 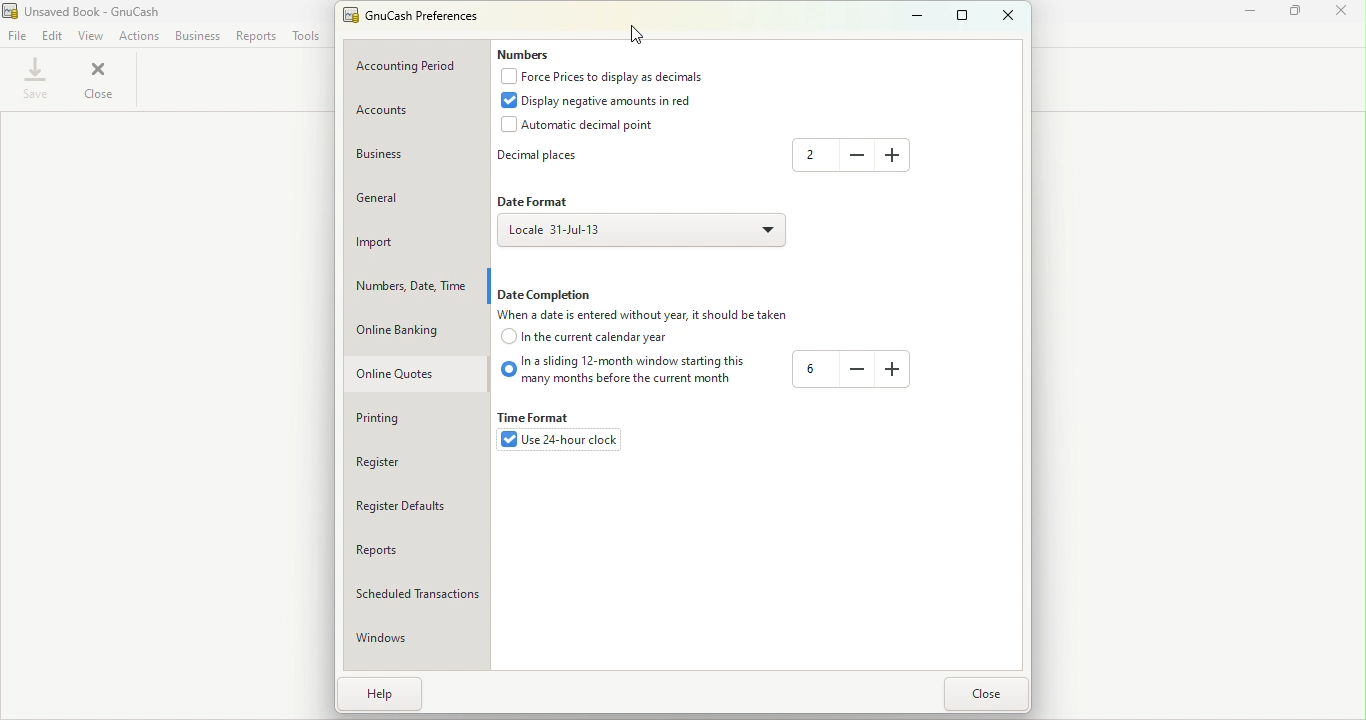 I want to click on Help, so click(x=382, y=694).